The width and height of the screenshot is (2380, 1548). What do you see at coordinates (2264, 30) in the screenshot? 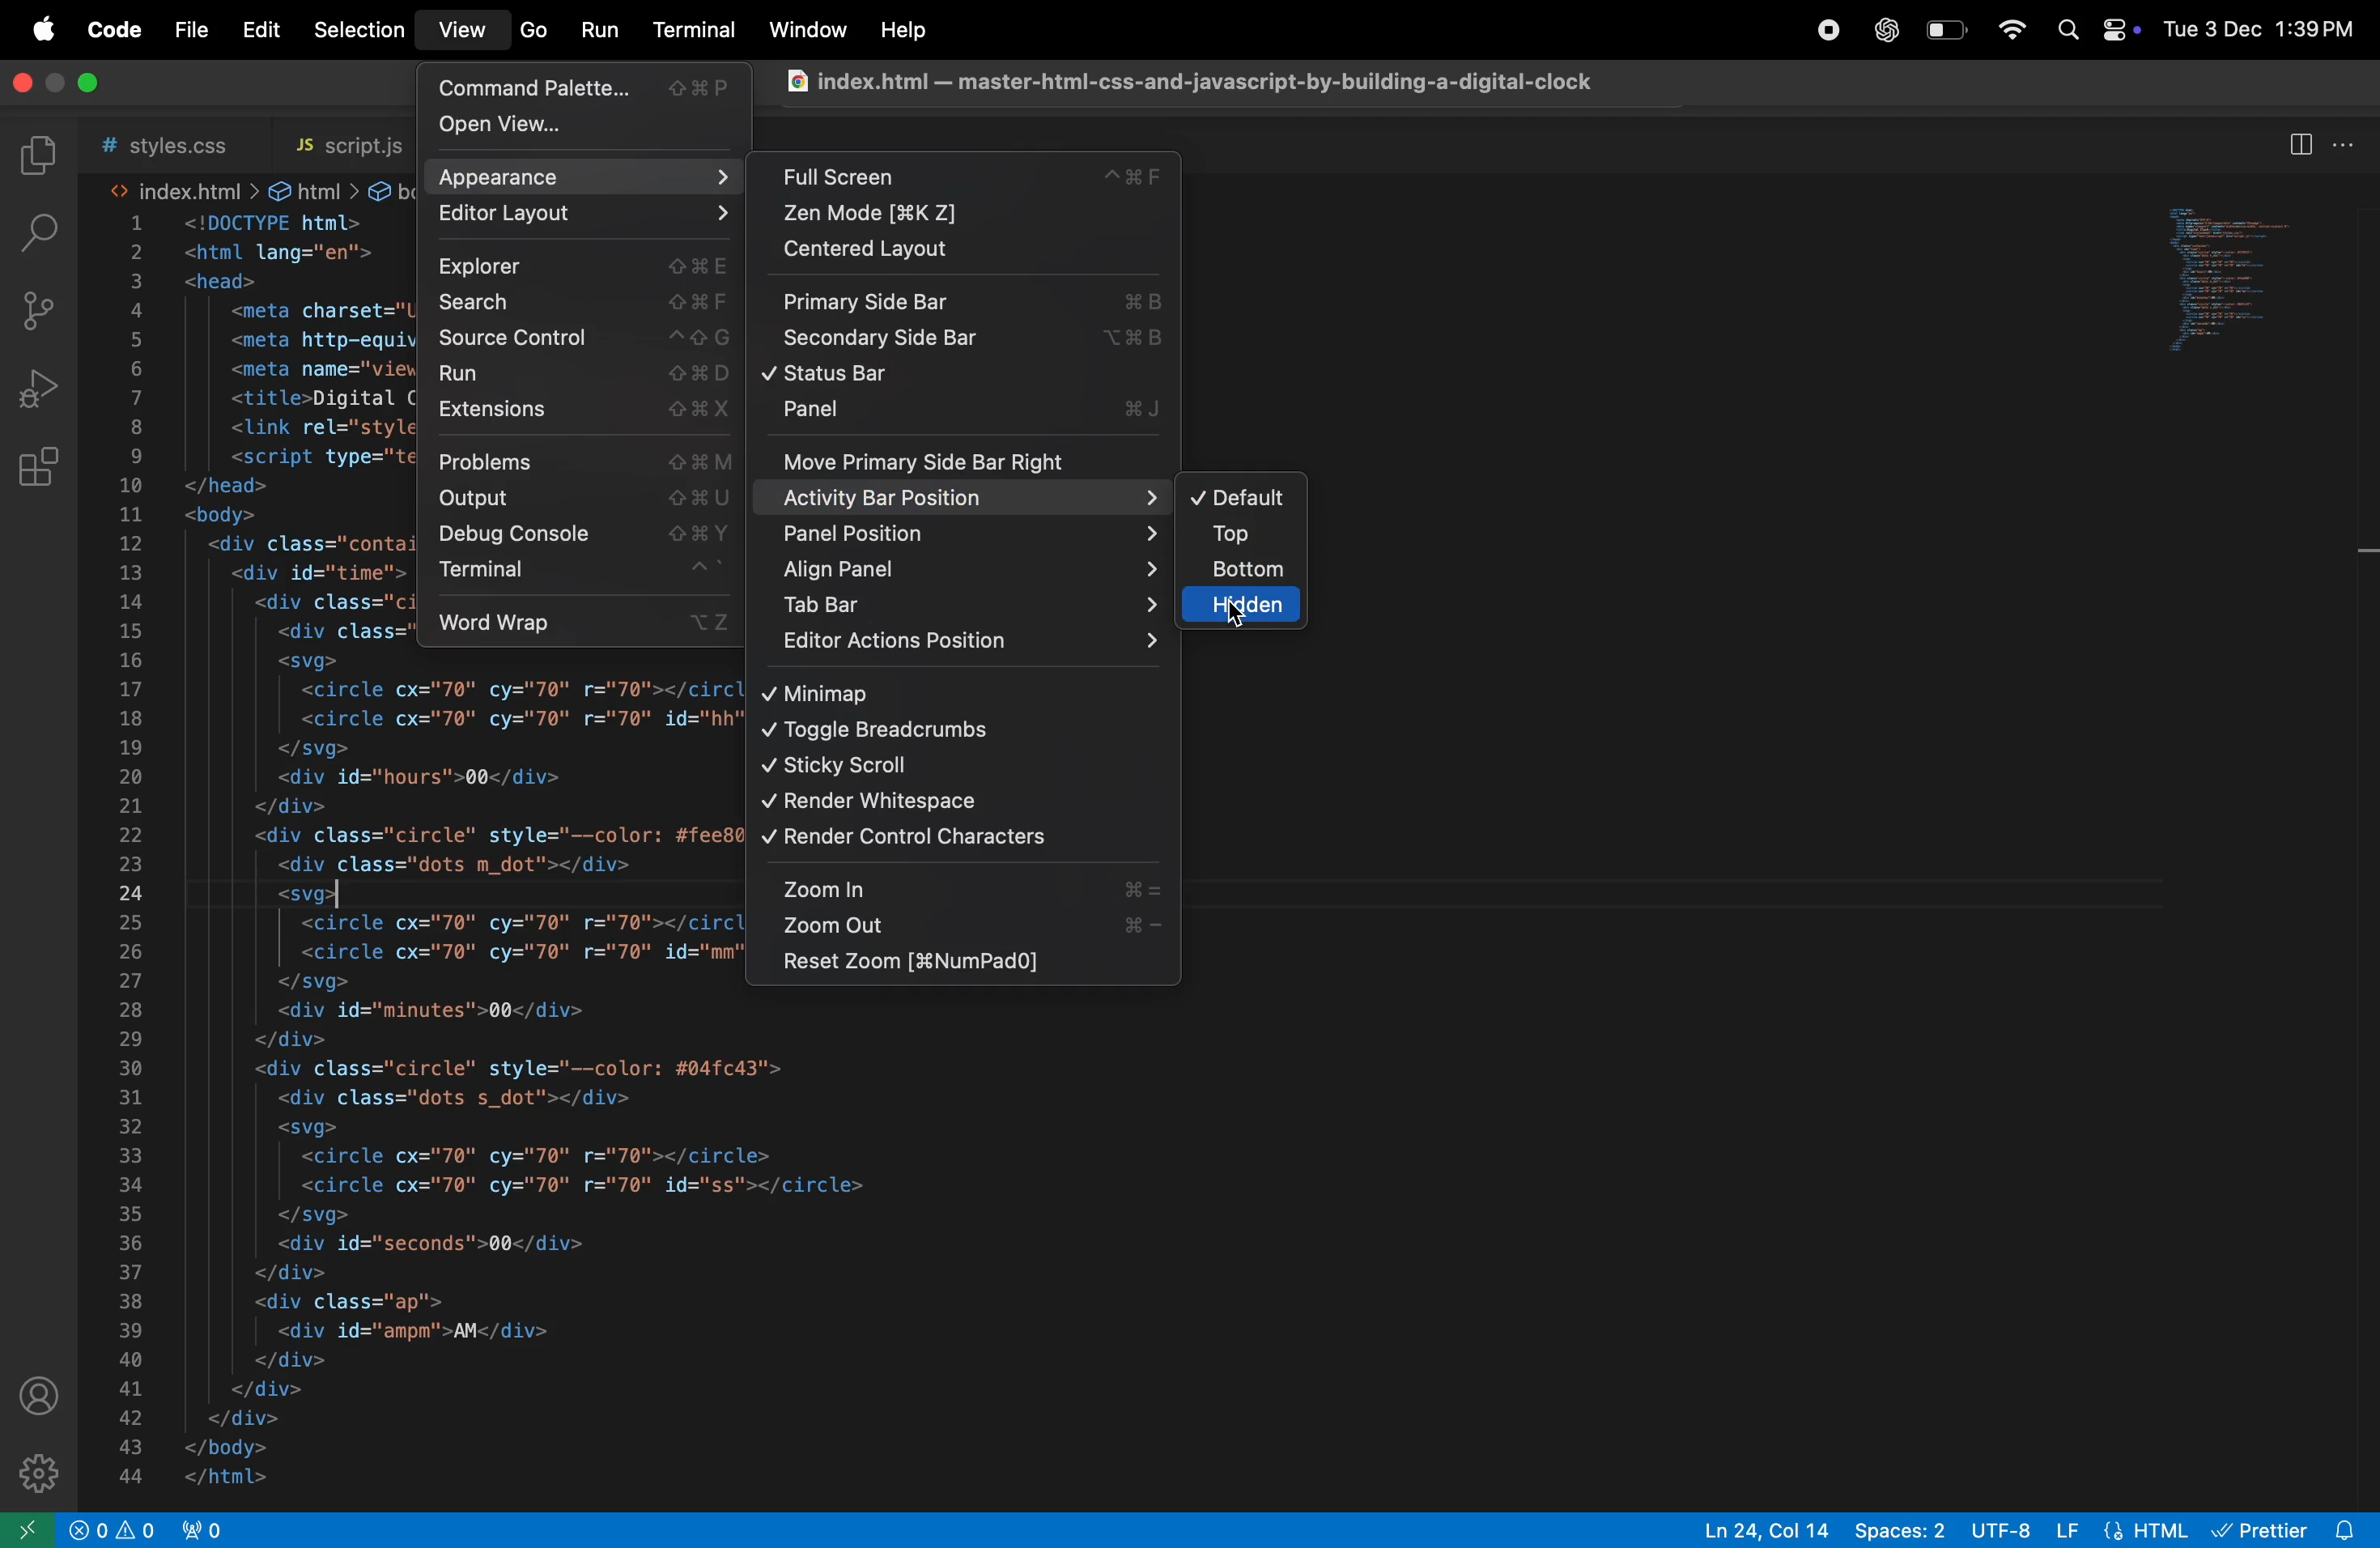
I see `date and time` at bounding box center [2264, 30].